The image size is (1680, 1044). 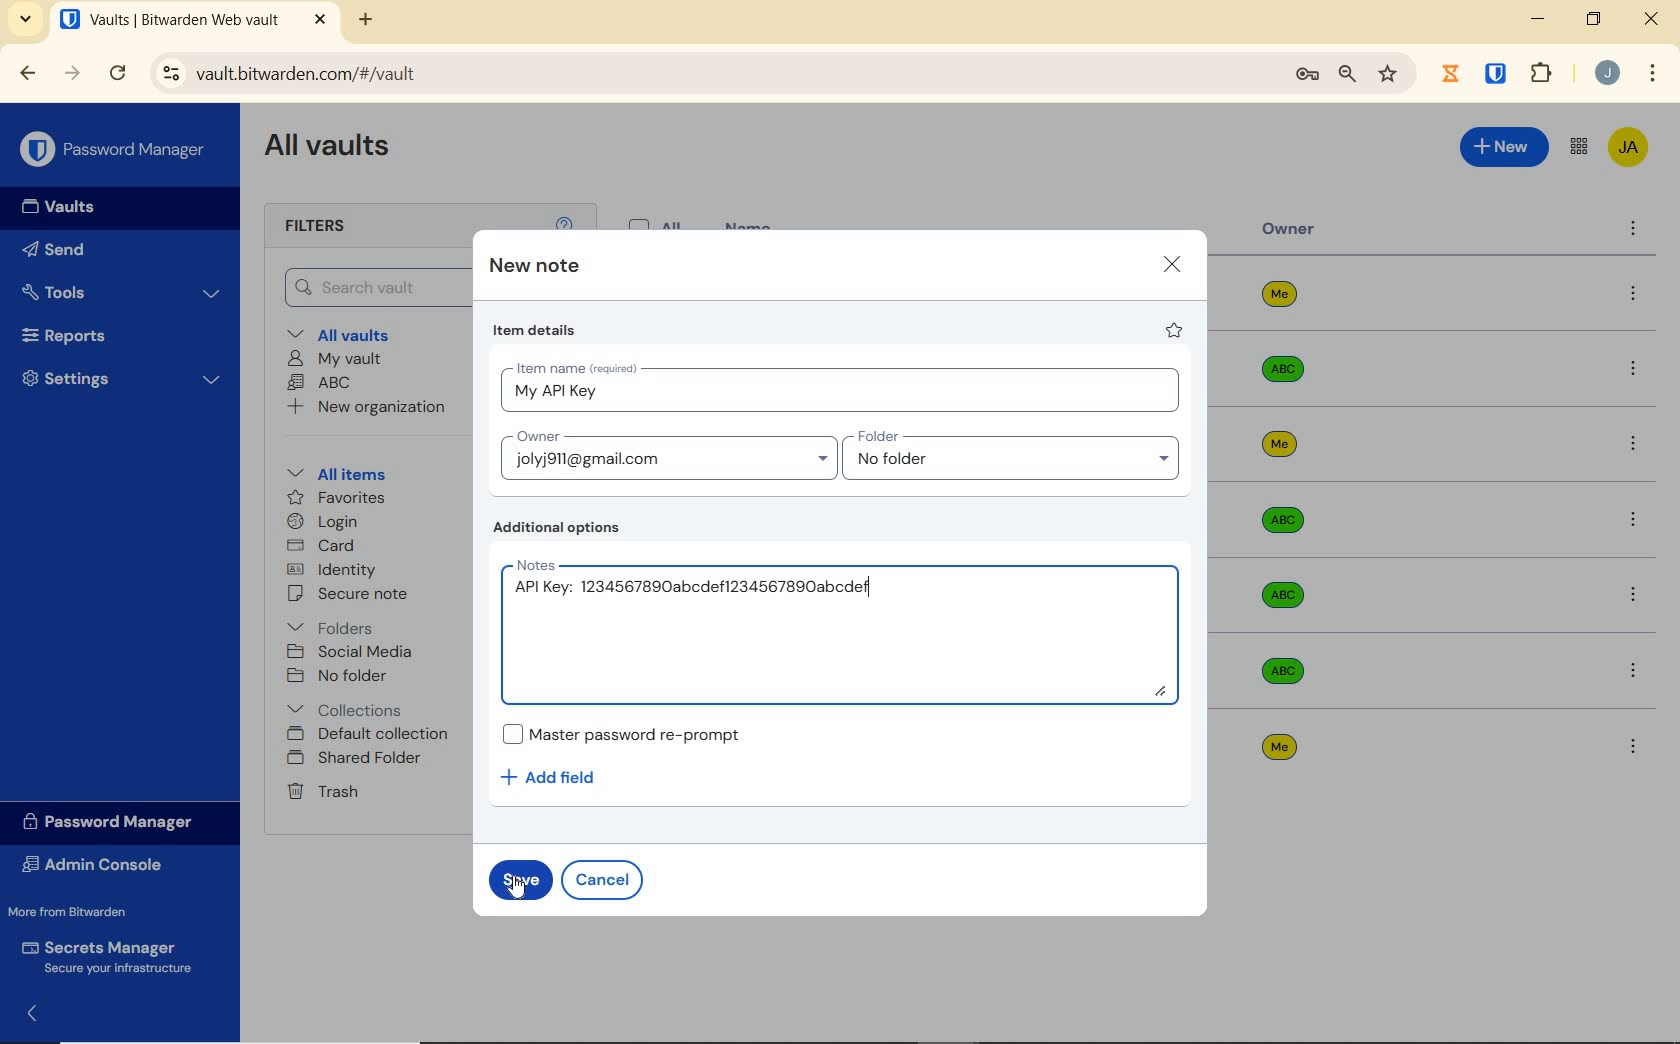 What do you see at coordinates (1388, 75) in the screenshot?
I see `bookmark` at bounding box center [1388, 75].